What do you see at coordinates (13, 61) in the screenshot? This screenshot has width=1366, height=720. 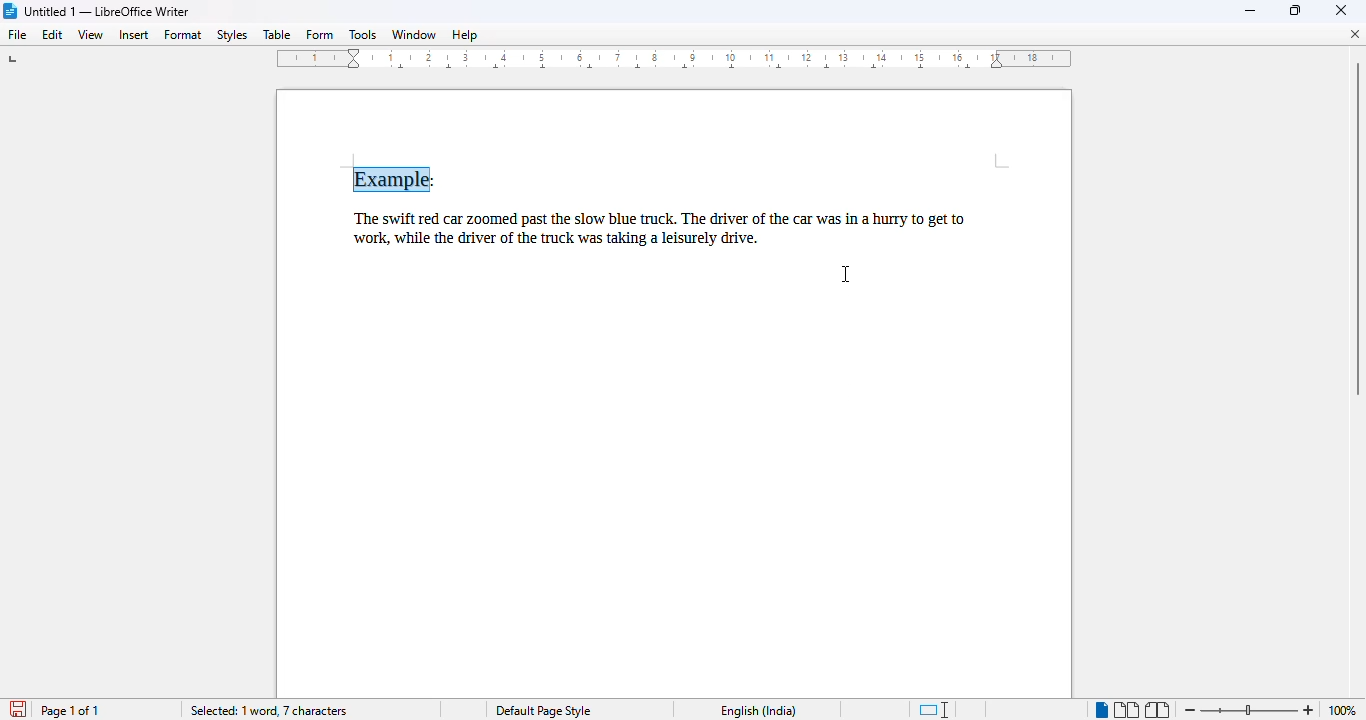 I see `tab stop` at bounding box center [13, 61].